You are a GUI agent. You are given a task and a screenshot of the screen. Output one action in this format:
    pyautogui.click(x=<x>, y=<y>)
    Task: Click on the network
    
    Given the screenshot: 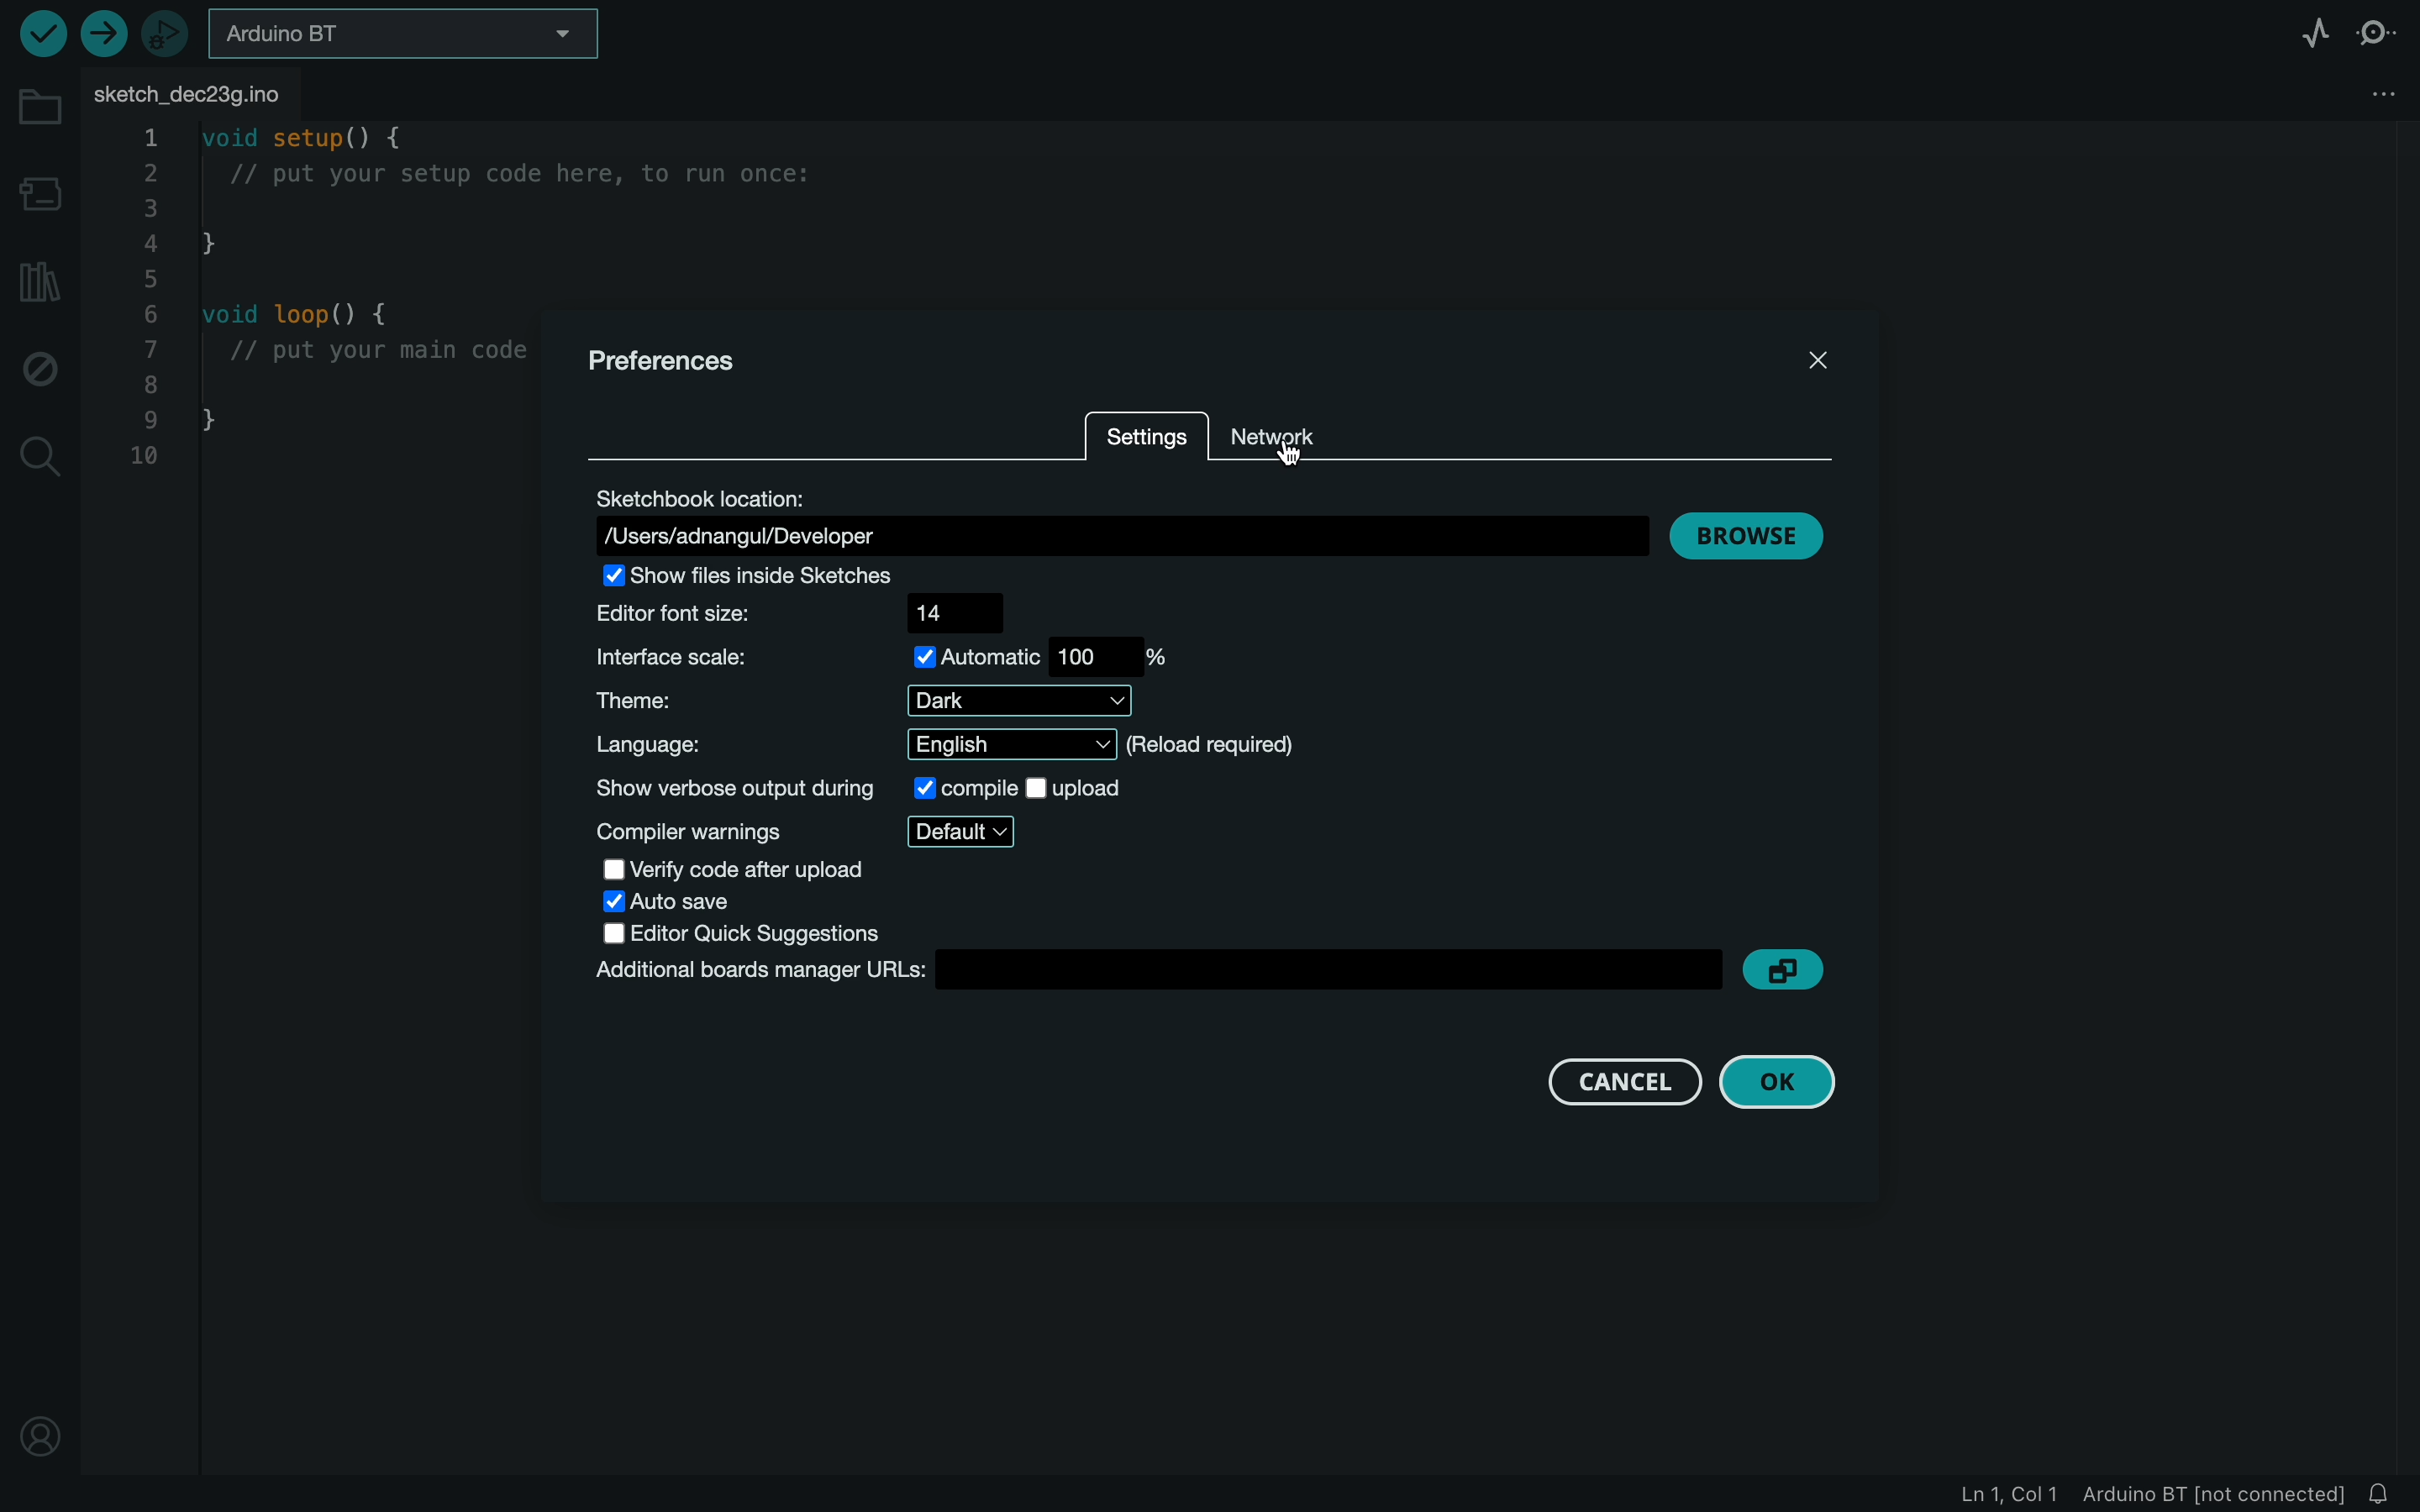 What is the action you would take?
    pyautogui.click(x=1280, y=442)
    